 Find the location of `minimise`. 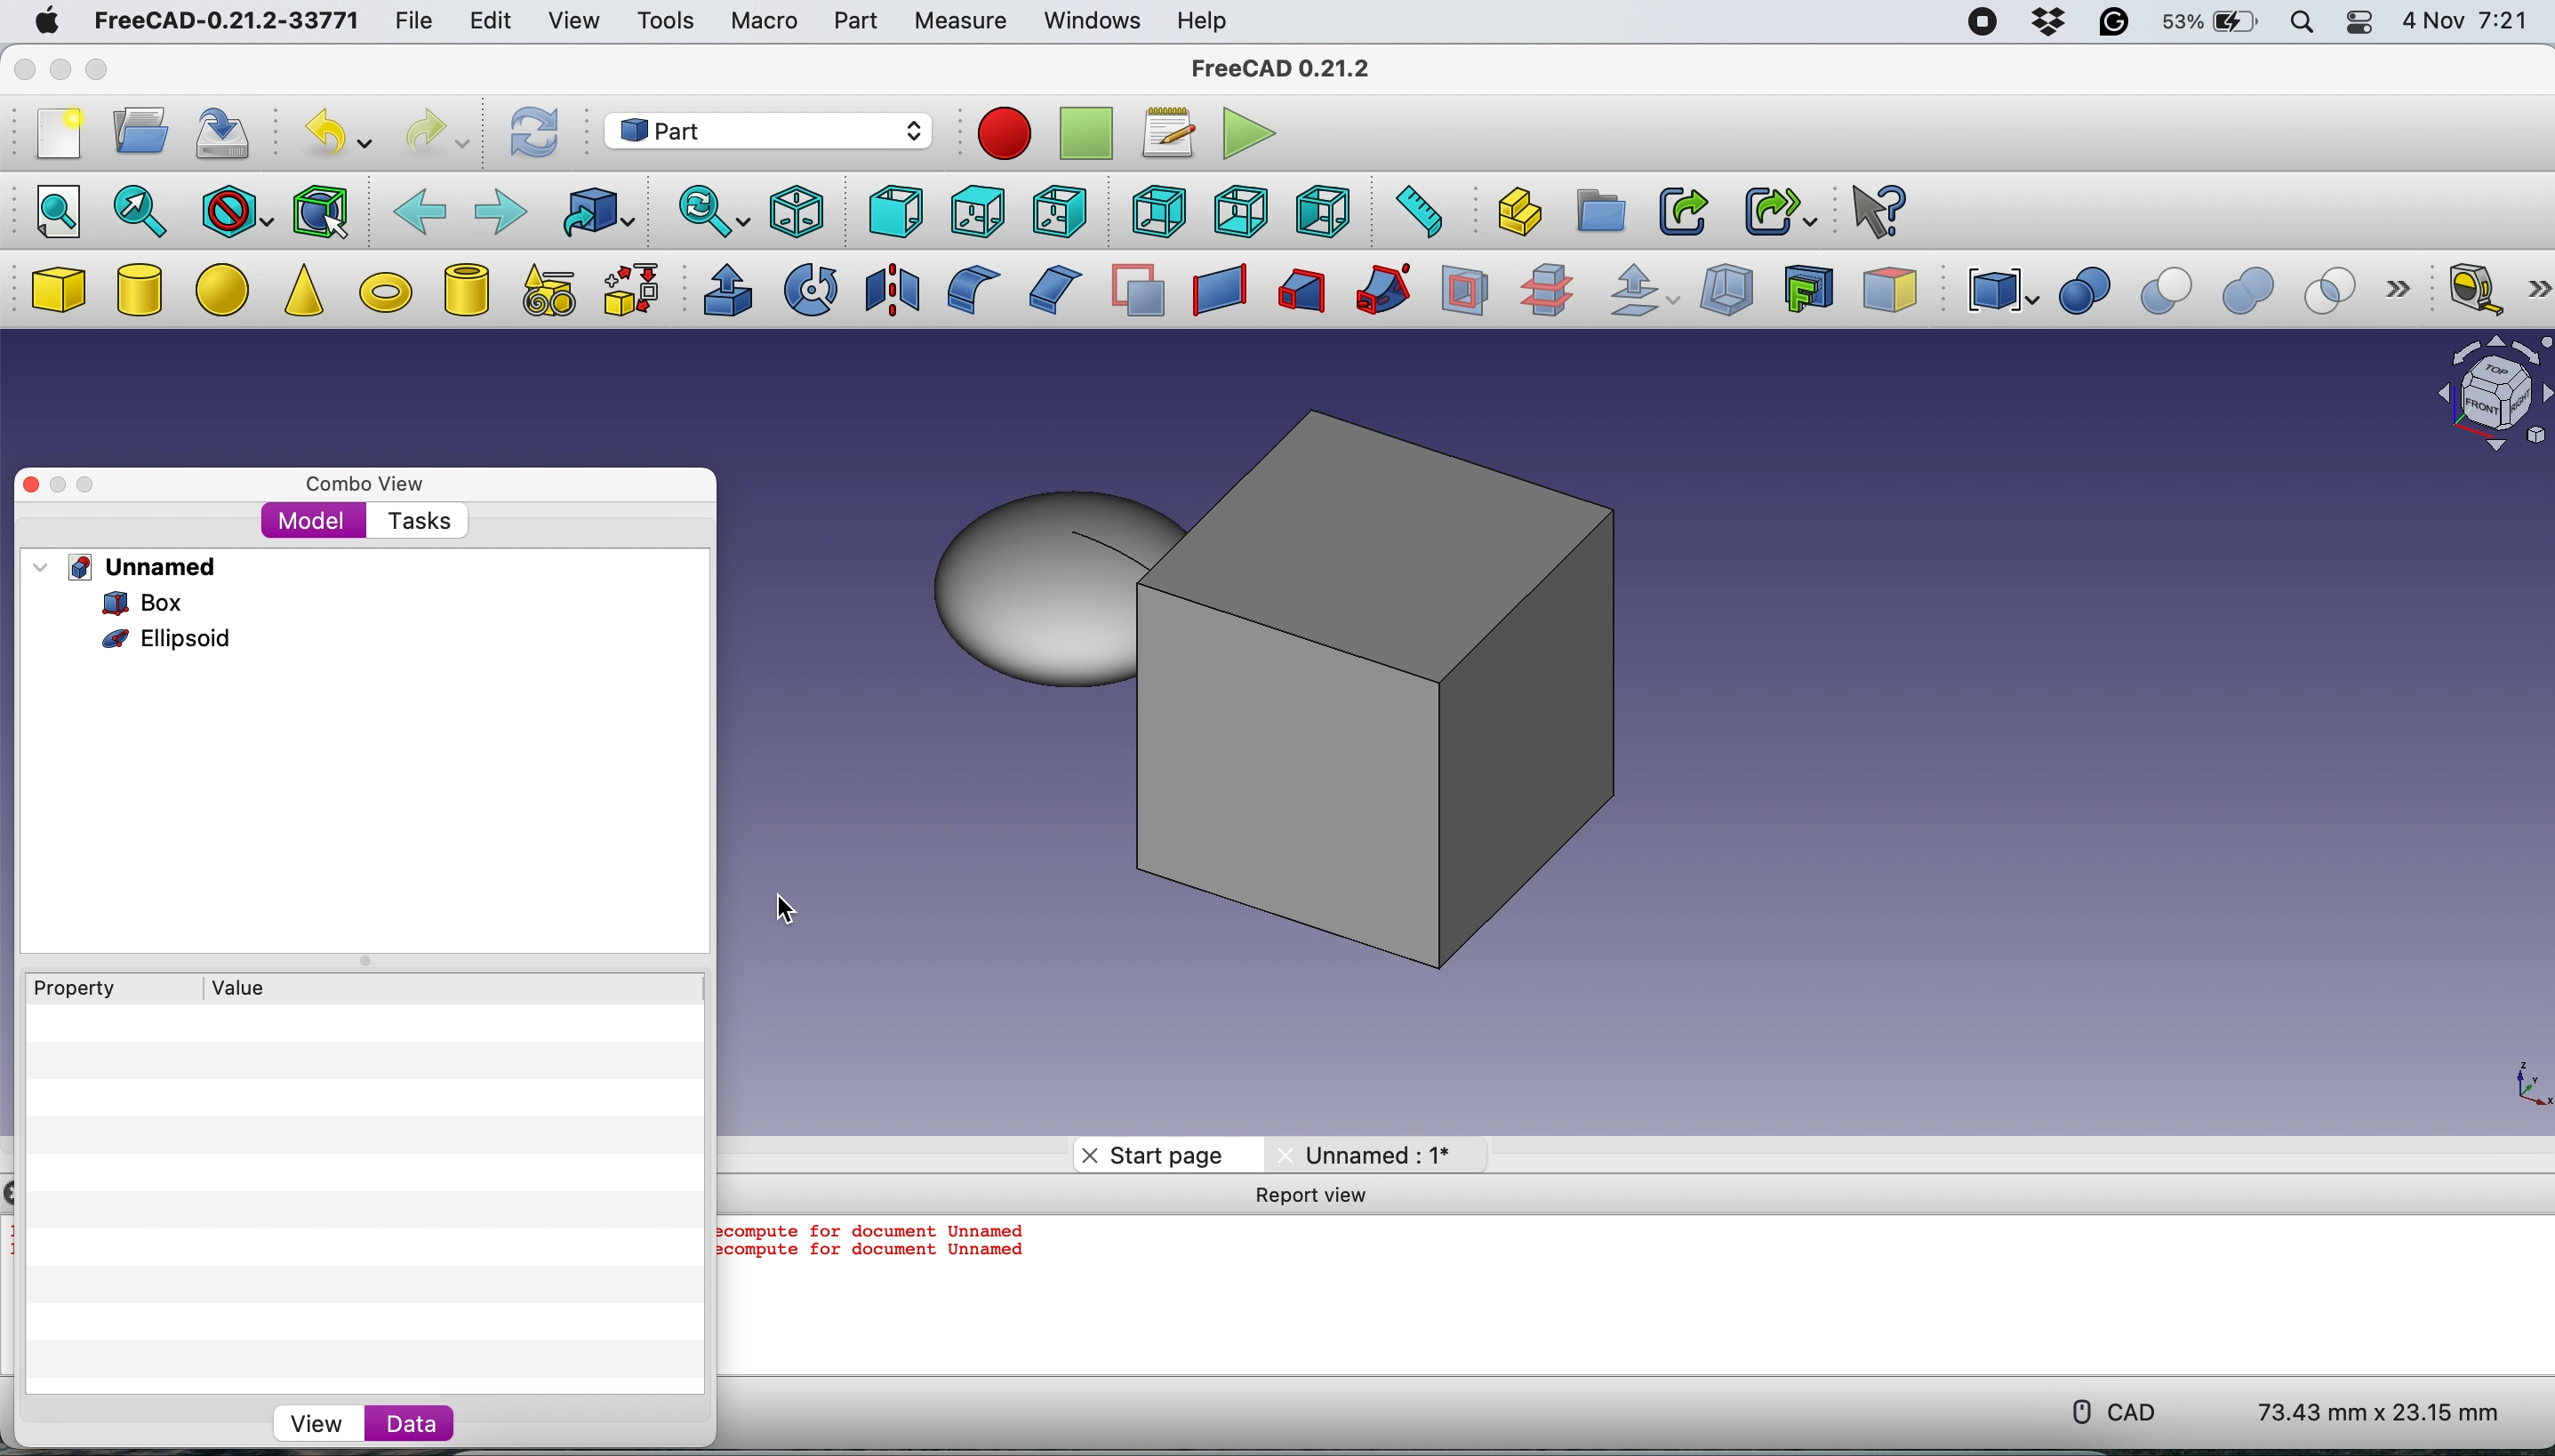

minimise is located at coordinates (56, 70).